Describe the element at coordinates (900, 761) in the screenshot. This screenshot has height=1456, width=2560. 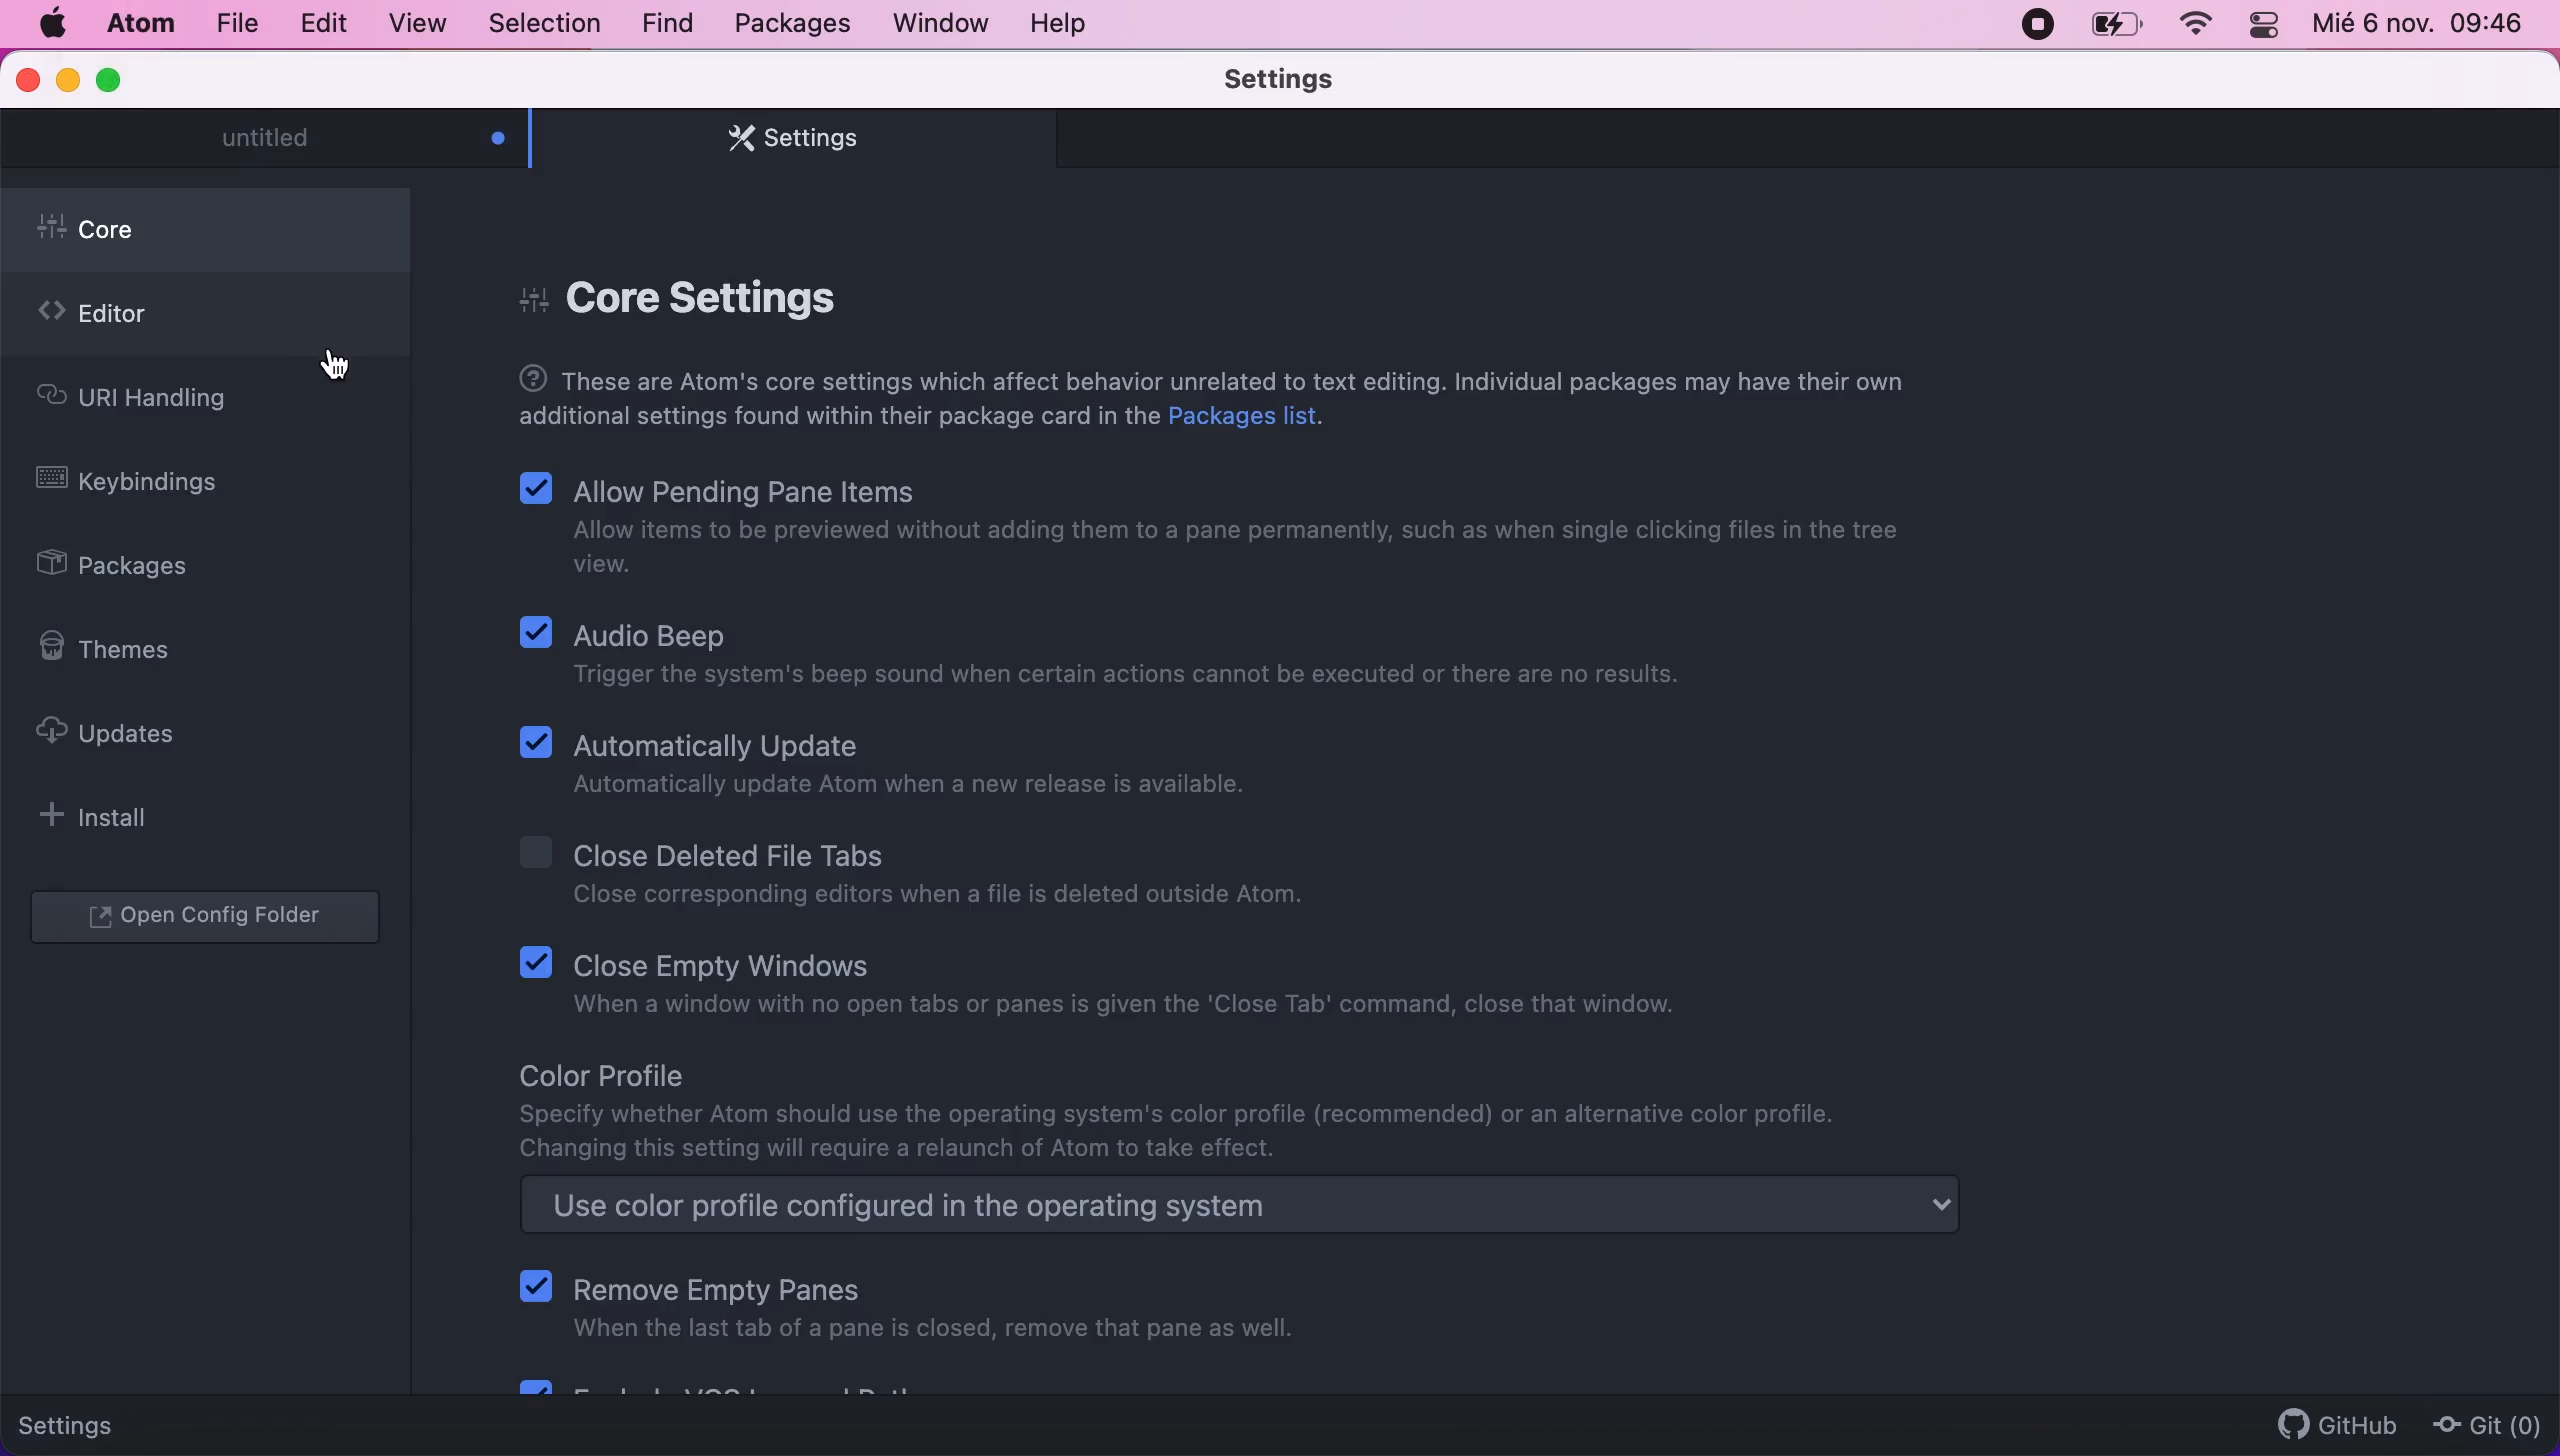
I see `Automatically Update | Automatically update Atom when a new release is available.` at that location.